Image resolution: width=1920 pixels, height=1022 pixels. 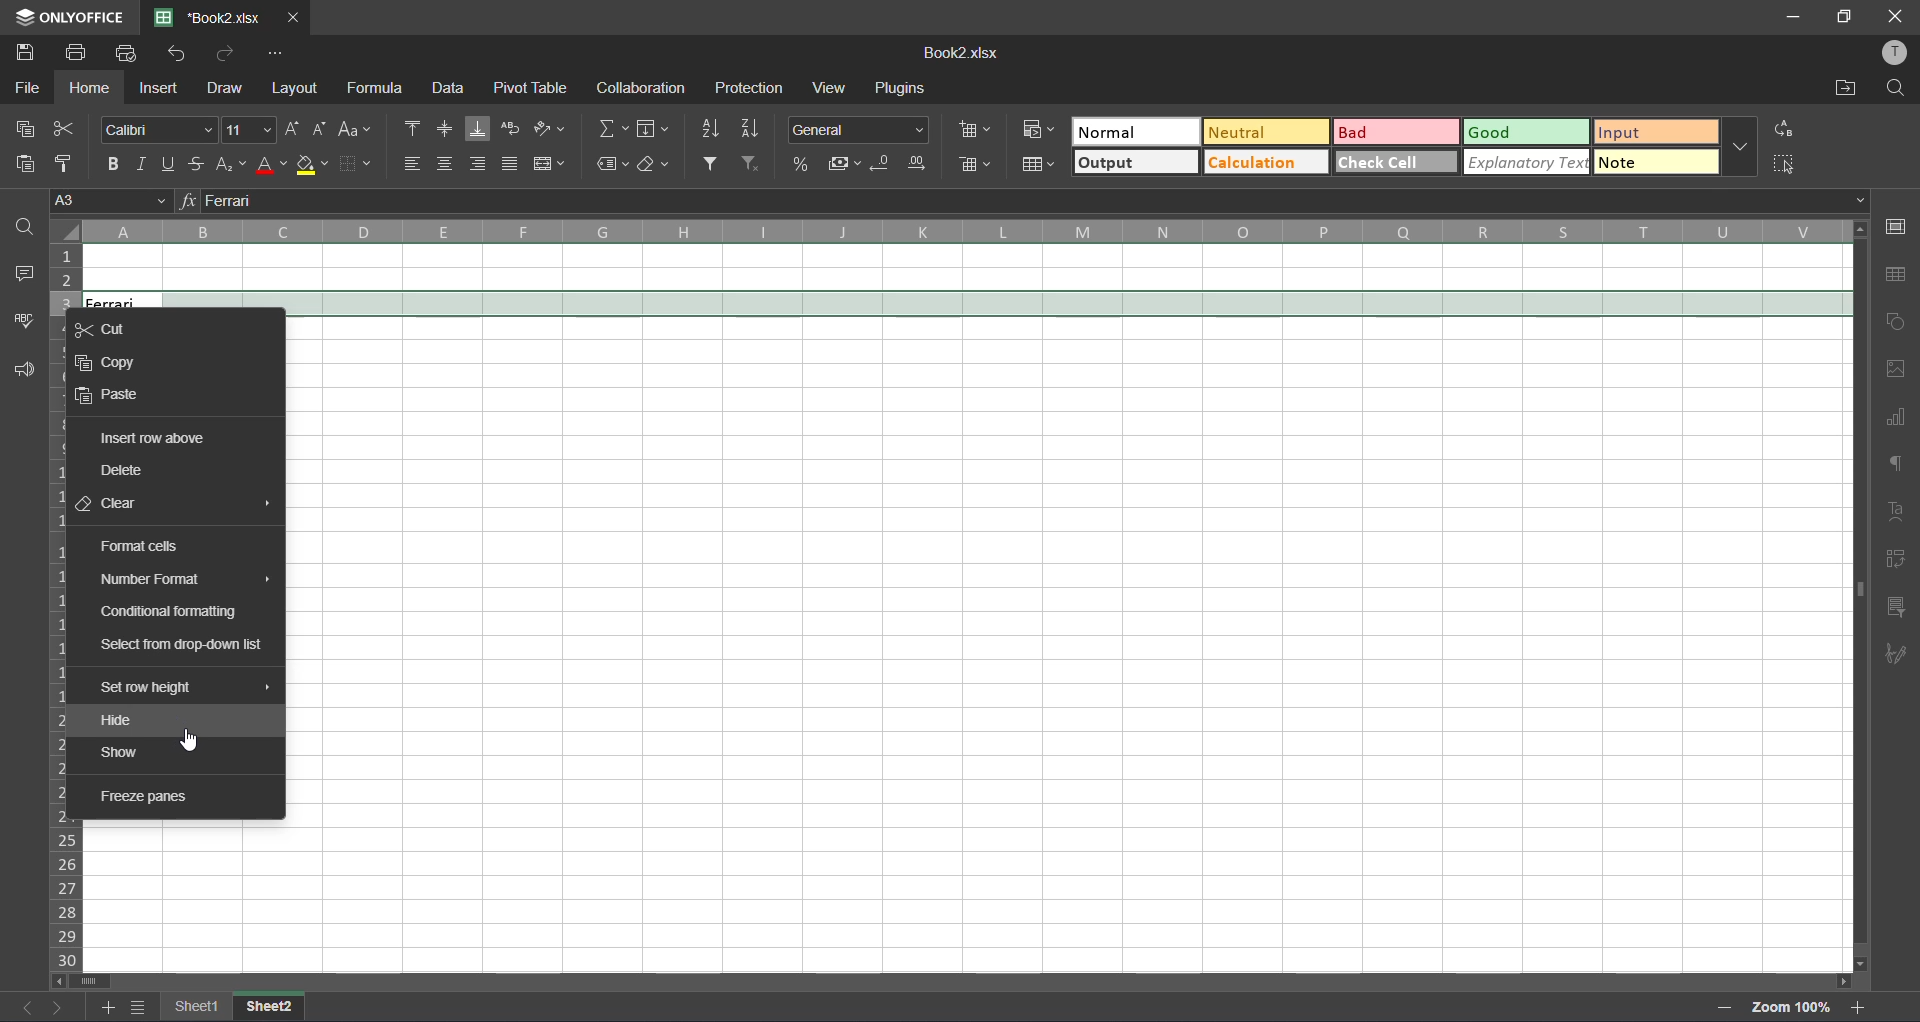 I want to click on align left, so click(x=411, y=164).